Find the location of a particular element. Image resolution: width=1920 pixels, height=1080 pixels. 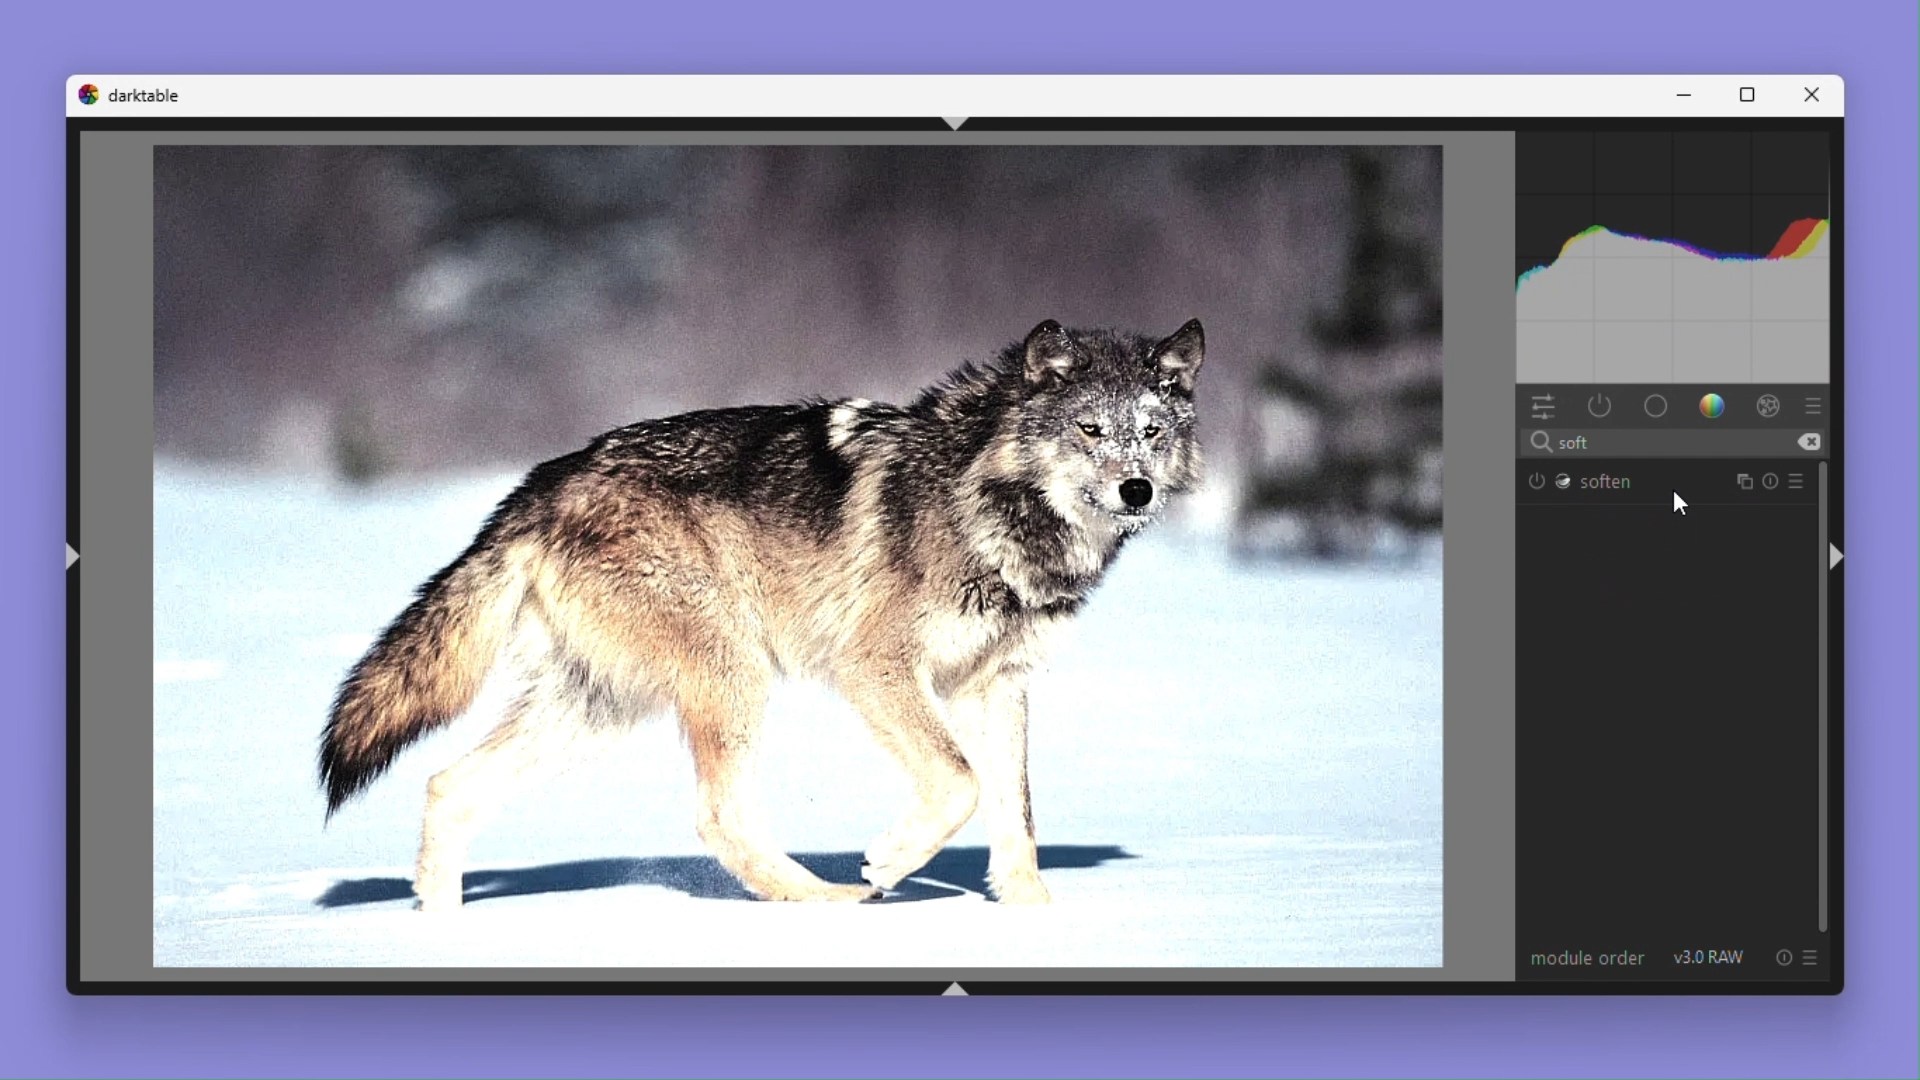

reset option is located at coordinates (1778, 957).